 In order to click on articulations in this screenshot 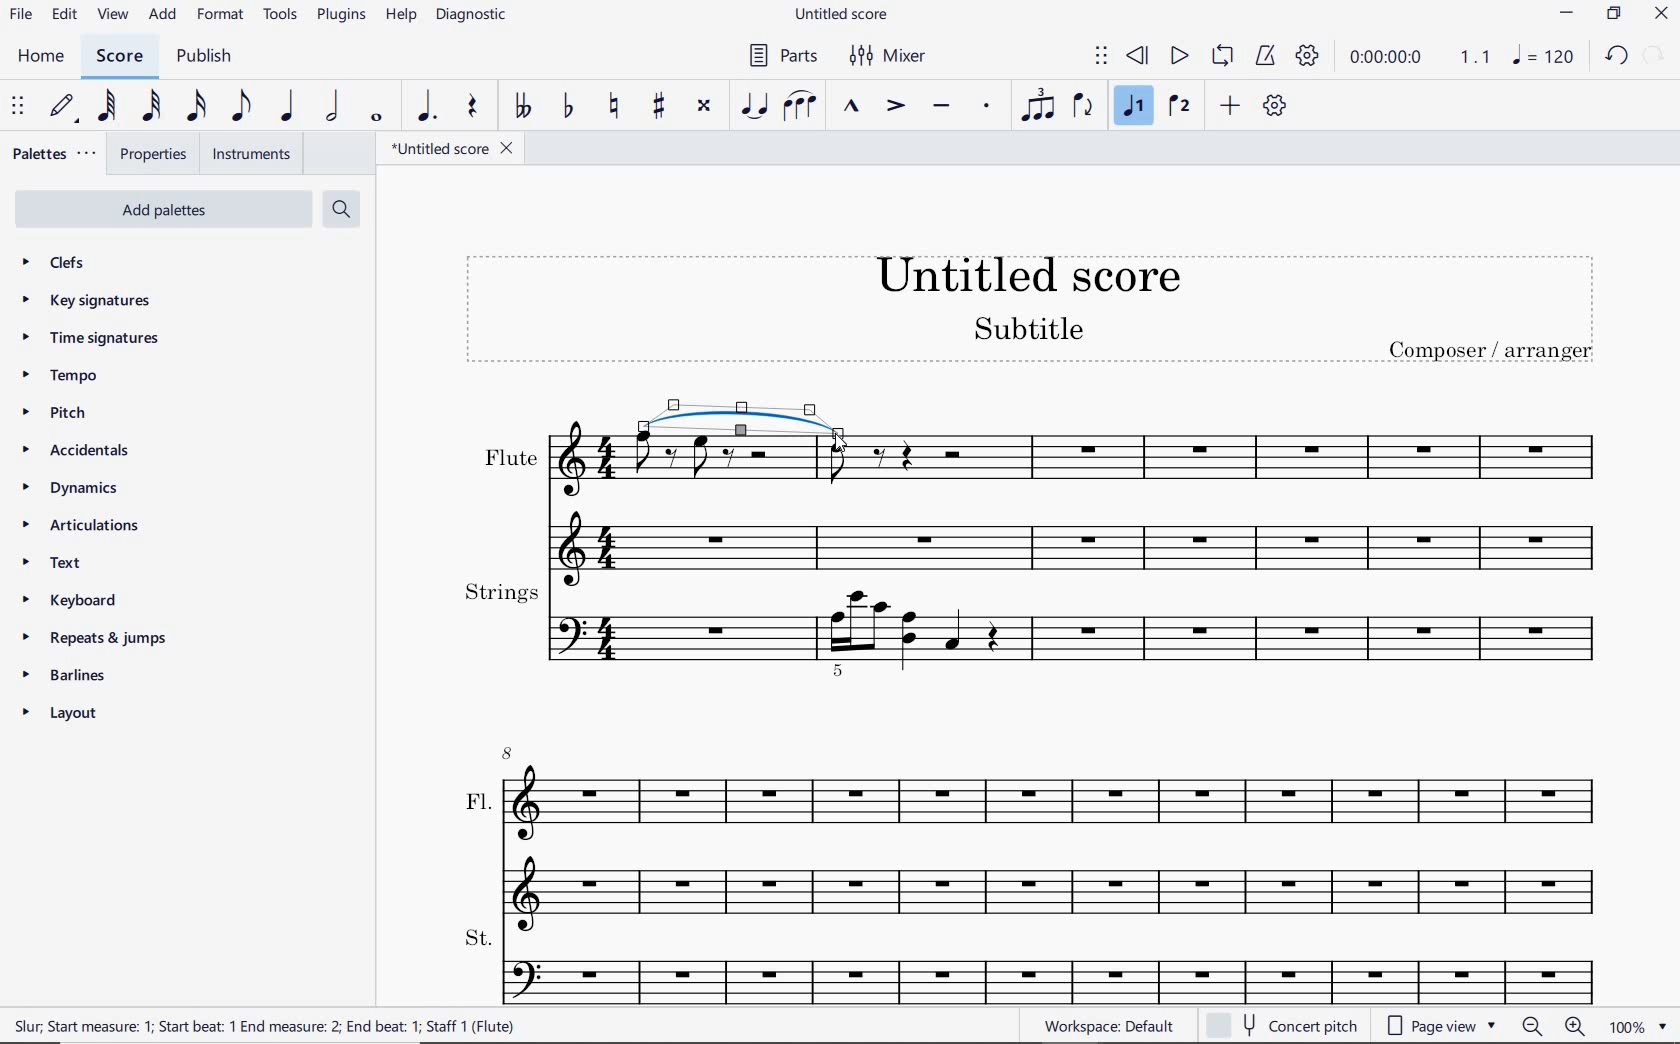, I will do `click(82, 526)`.